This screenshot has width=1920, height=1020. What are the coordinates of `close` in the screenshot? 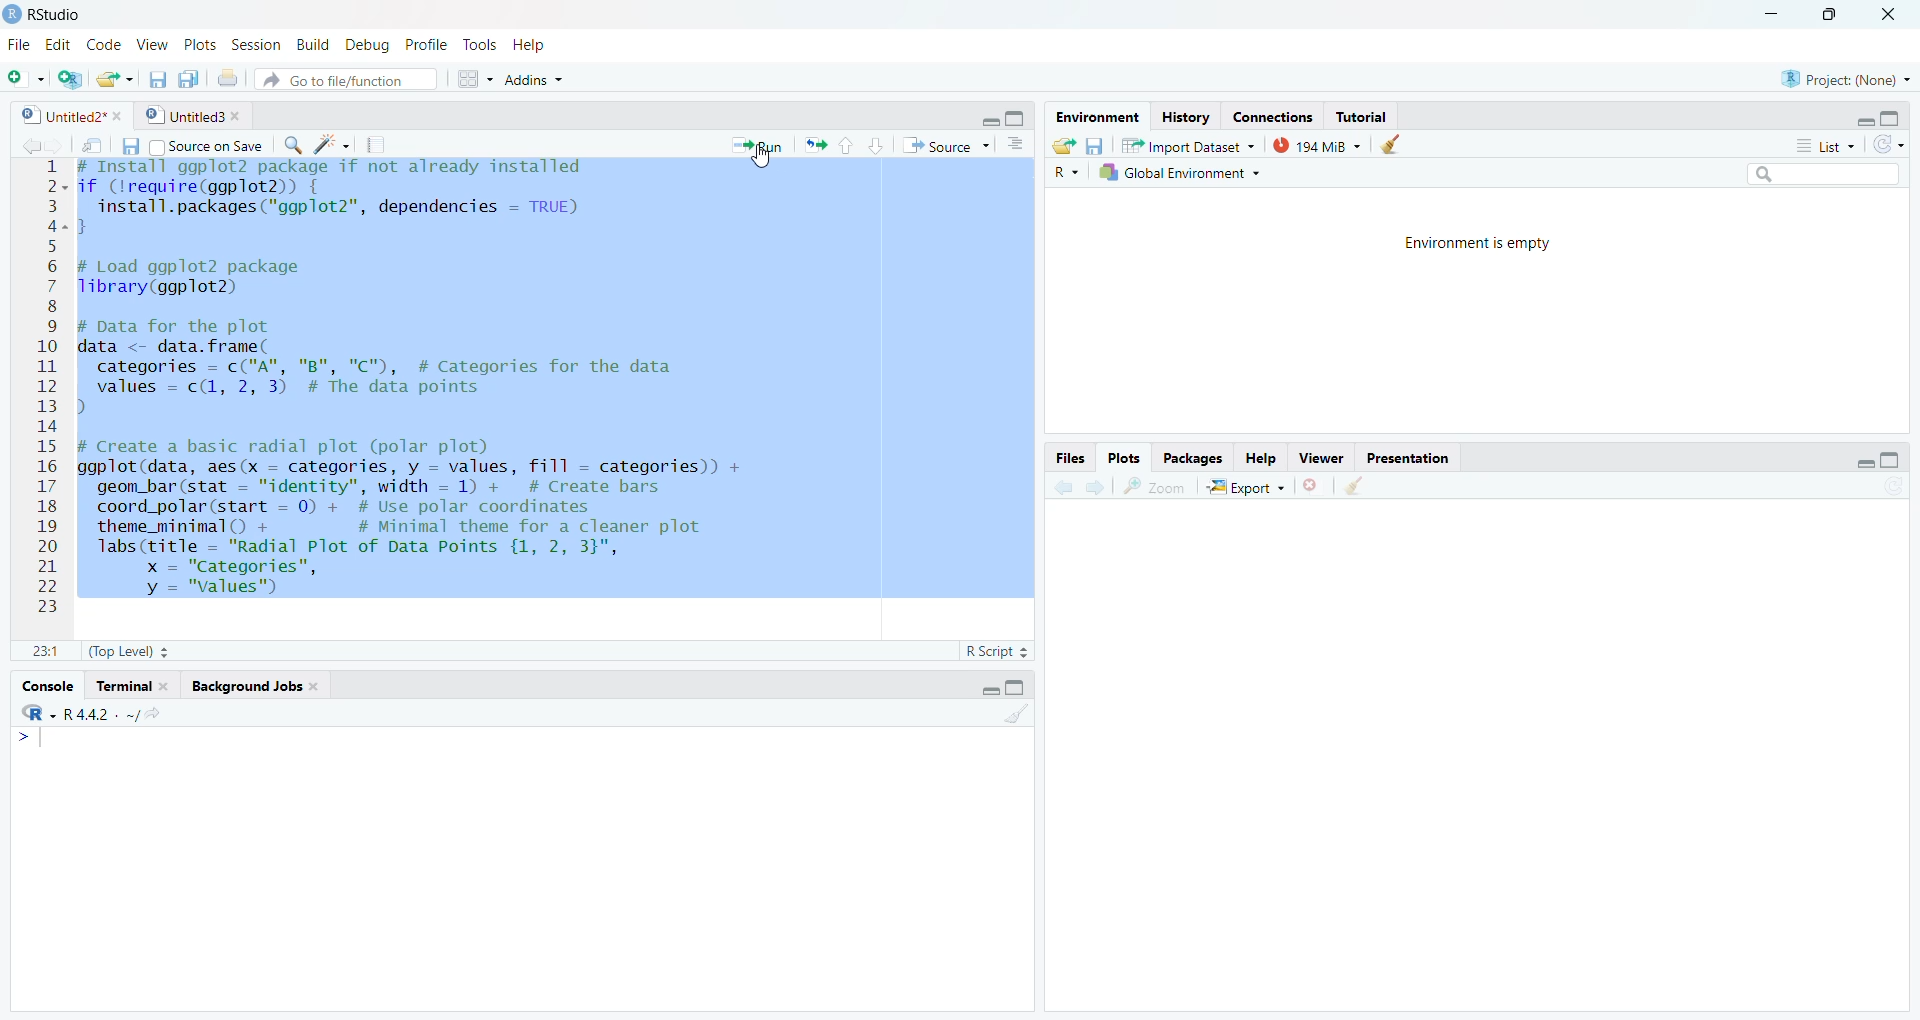 It's located at (1314, 488).